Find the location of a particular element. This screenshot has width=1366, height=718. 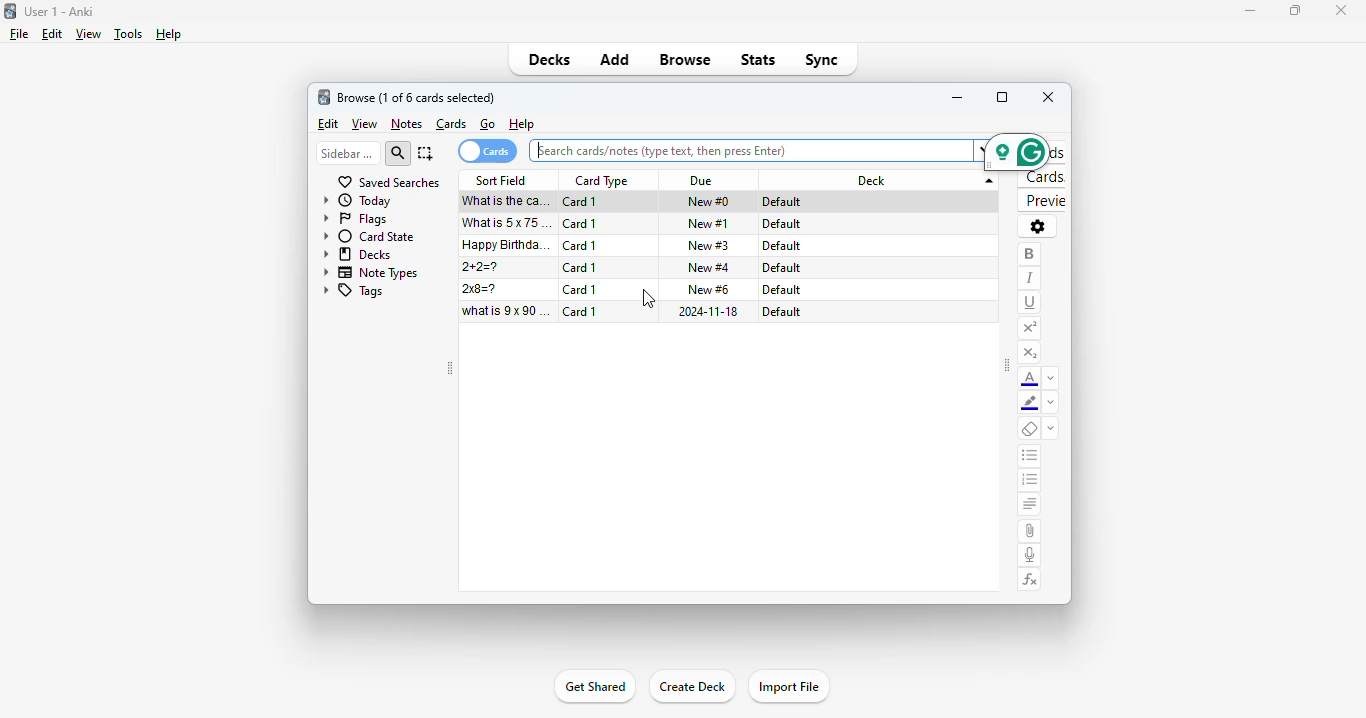

card 1 is located at coordinates (581, 311).